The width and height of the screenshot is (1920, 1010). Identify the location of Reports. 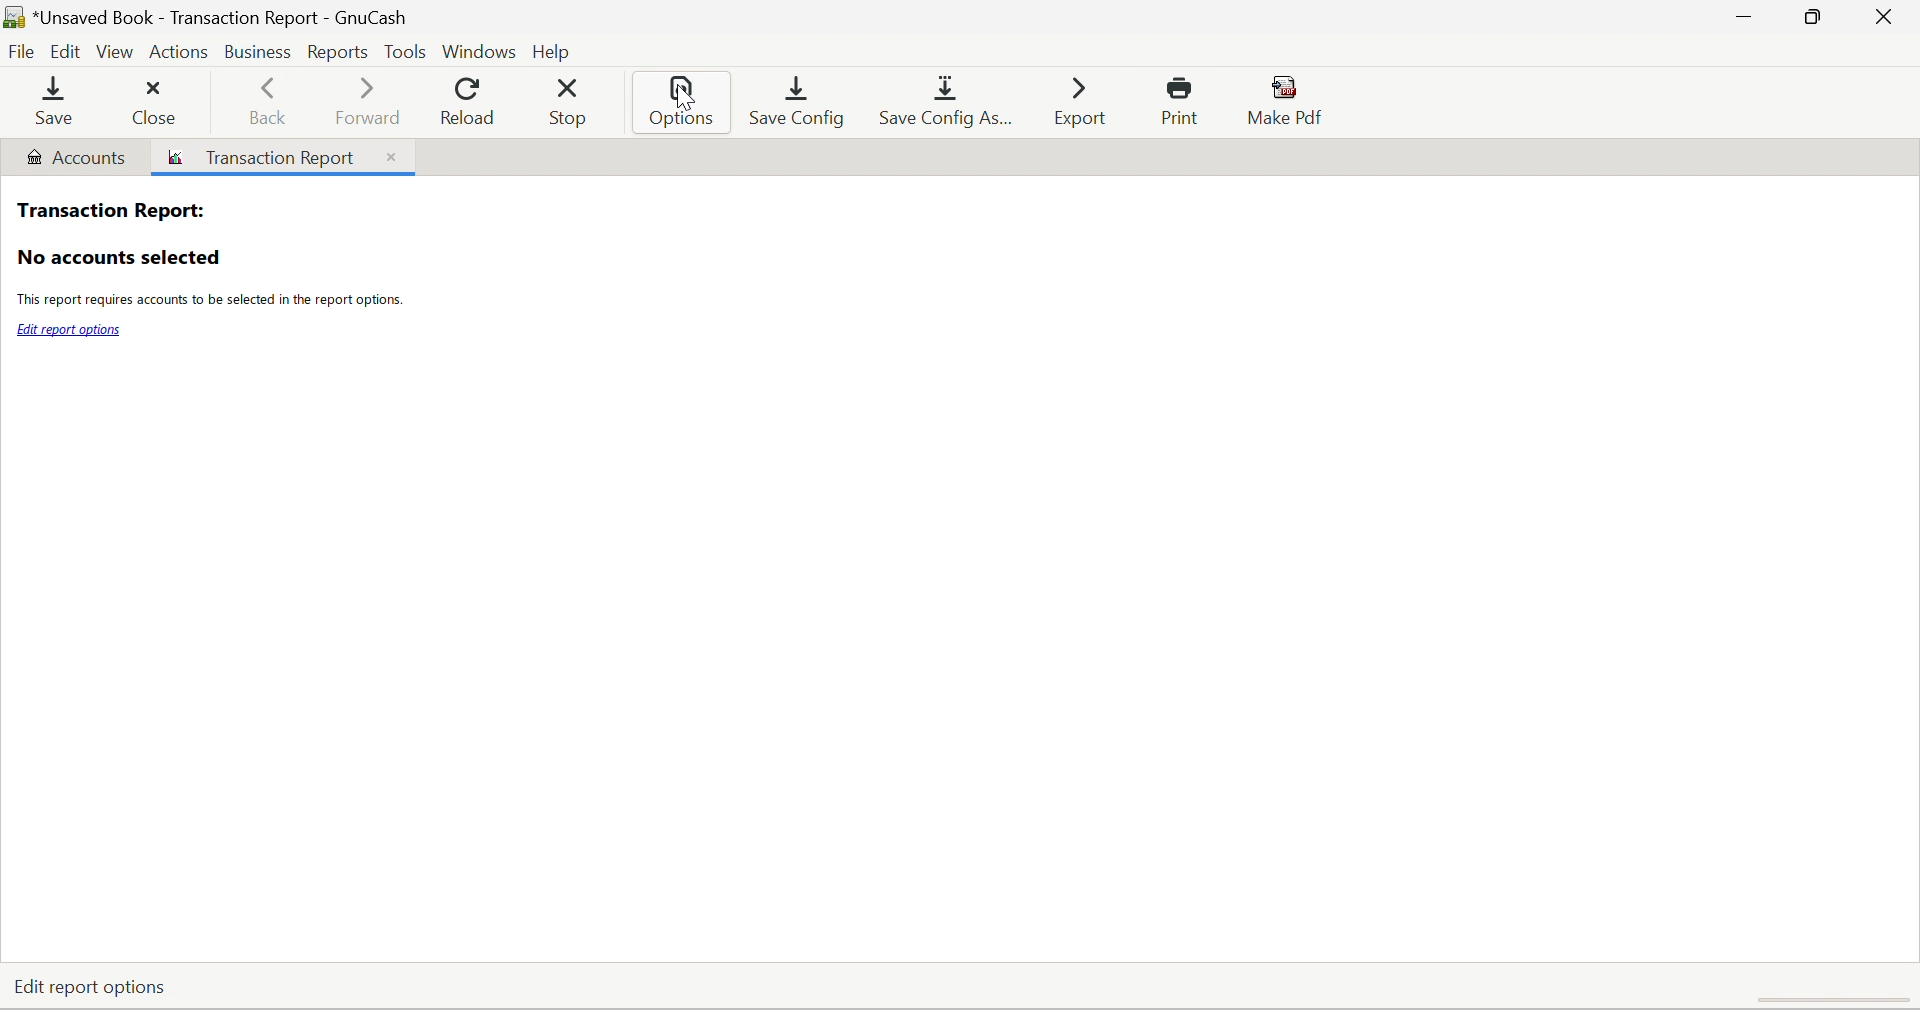
(340, 51).